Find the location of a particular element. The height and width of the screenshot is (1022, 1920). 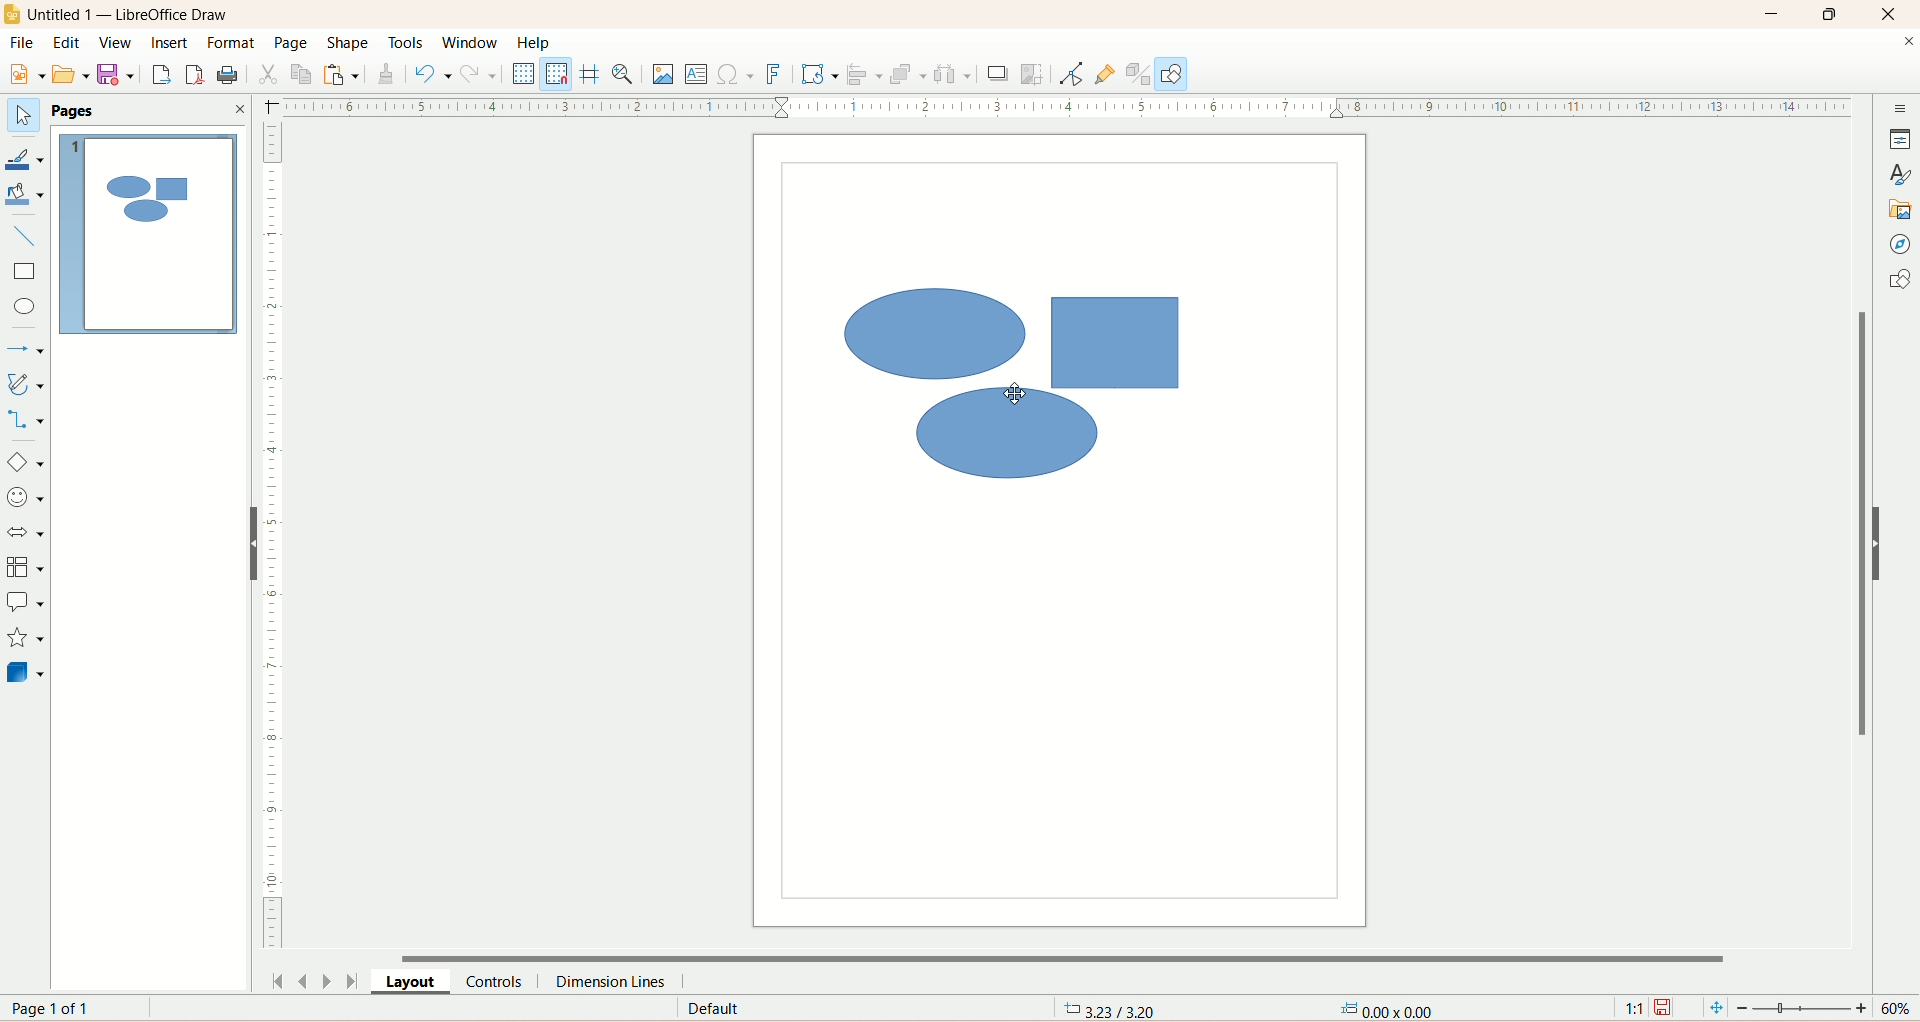

export directly as PDF is located at coordinates (194, 74).